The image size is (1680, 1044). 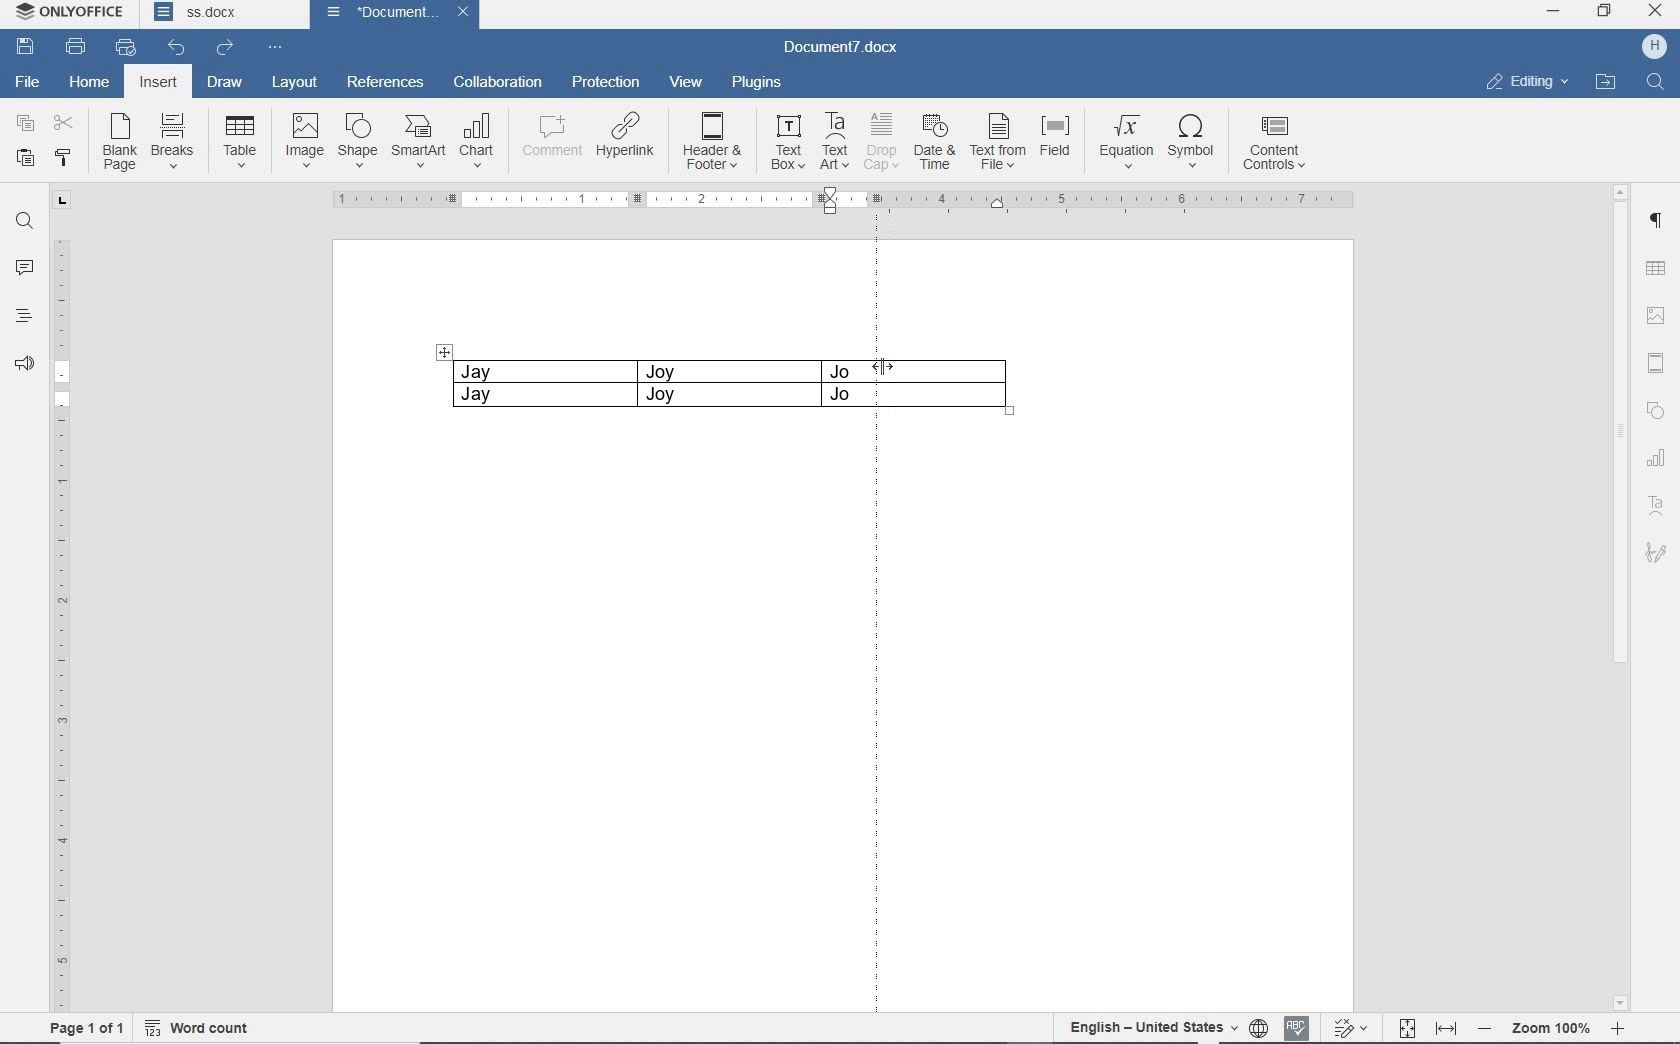 What do you see at coordinates (651, 386) in the screenshot?
I see `TABLE` at bounding box center [651, 386].